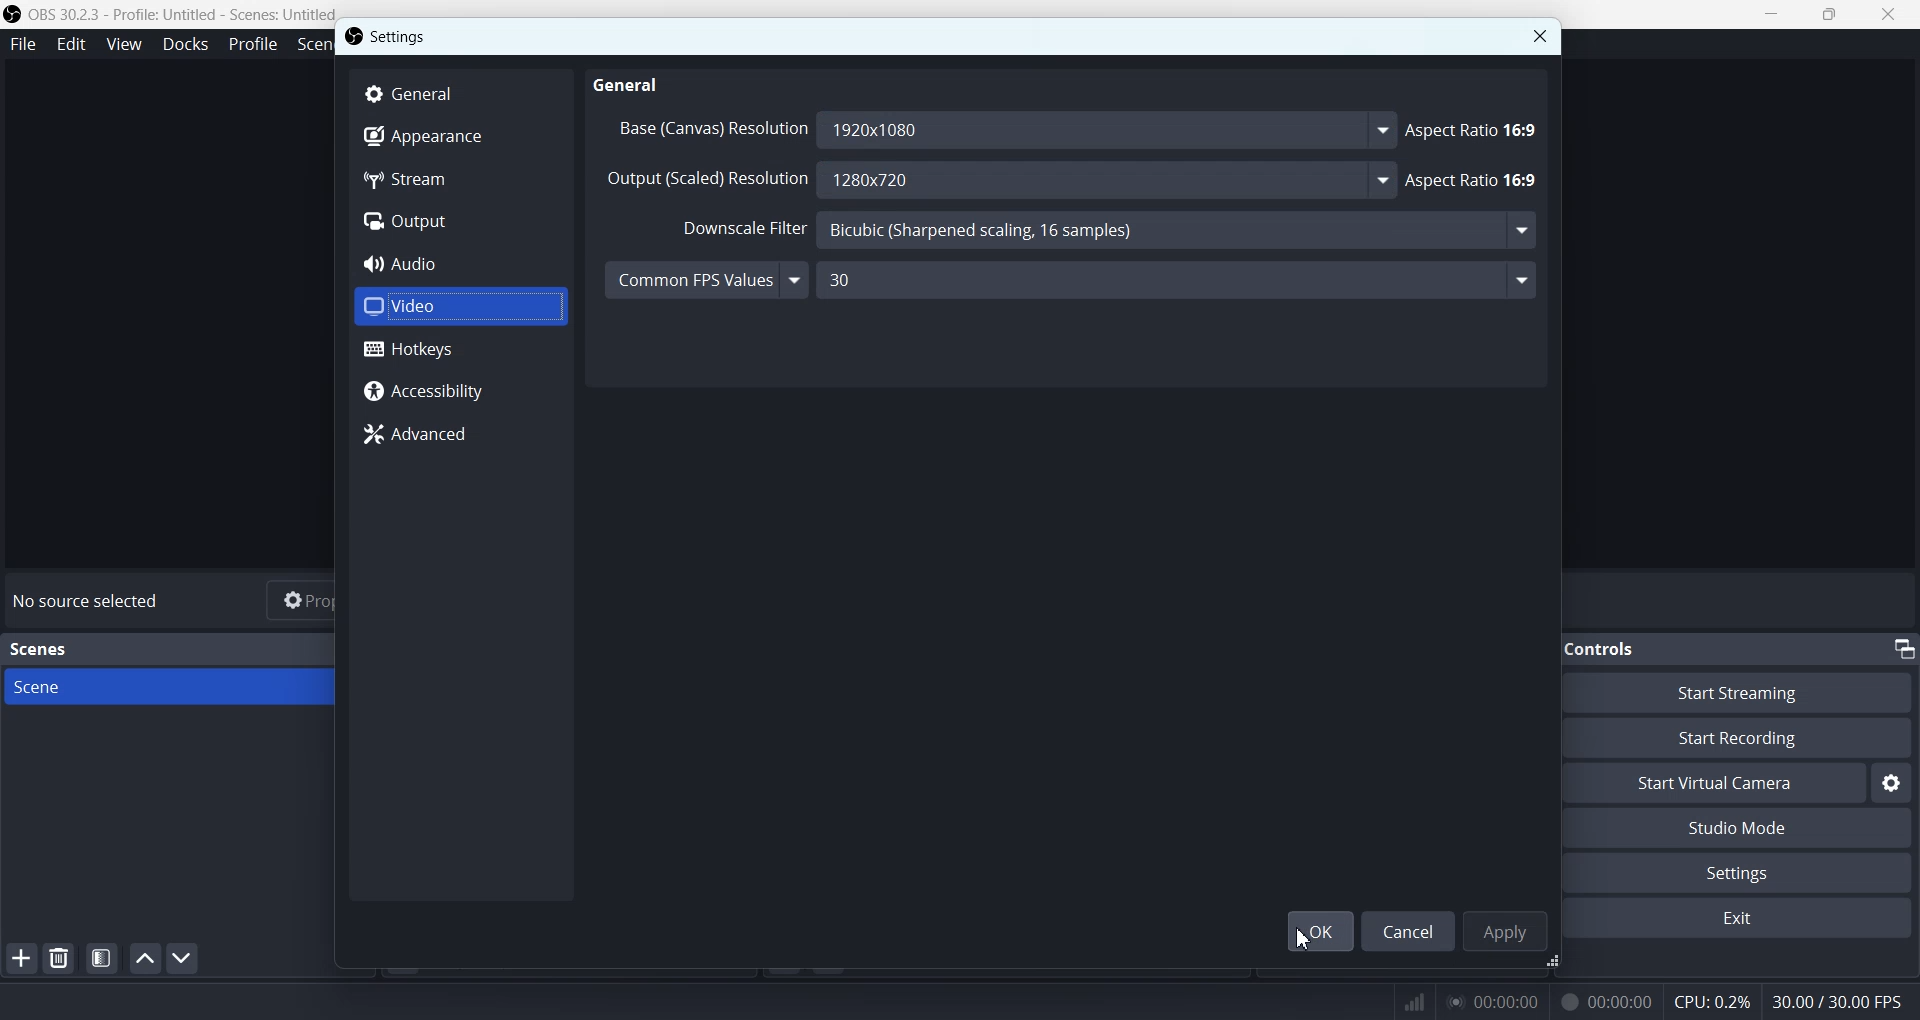 This screenshot has height=1020, width=1920. Describe the element at coordinates (402, 36) in the screenshot. I see `Settings` at that location.